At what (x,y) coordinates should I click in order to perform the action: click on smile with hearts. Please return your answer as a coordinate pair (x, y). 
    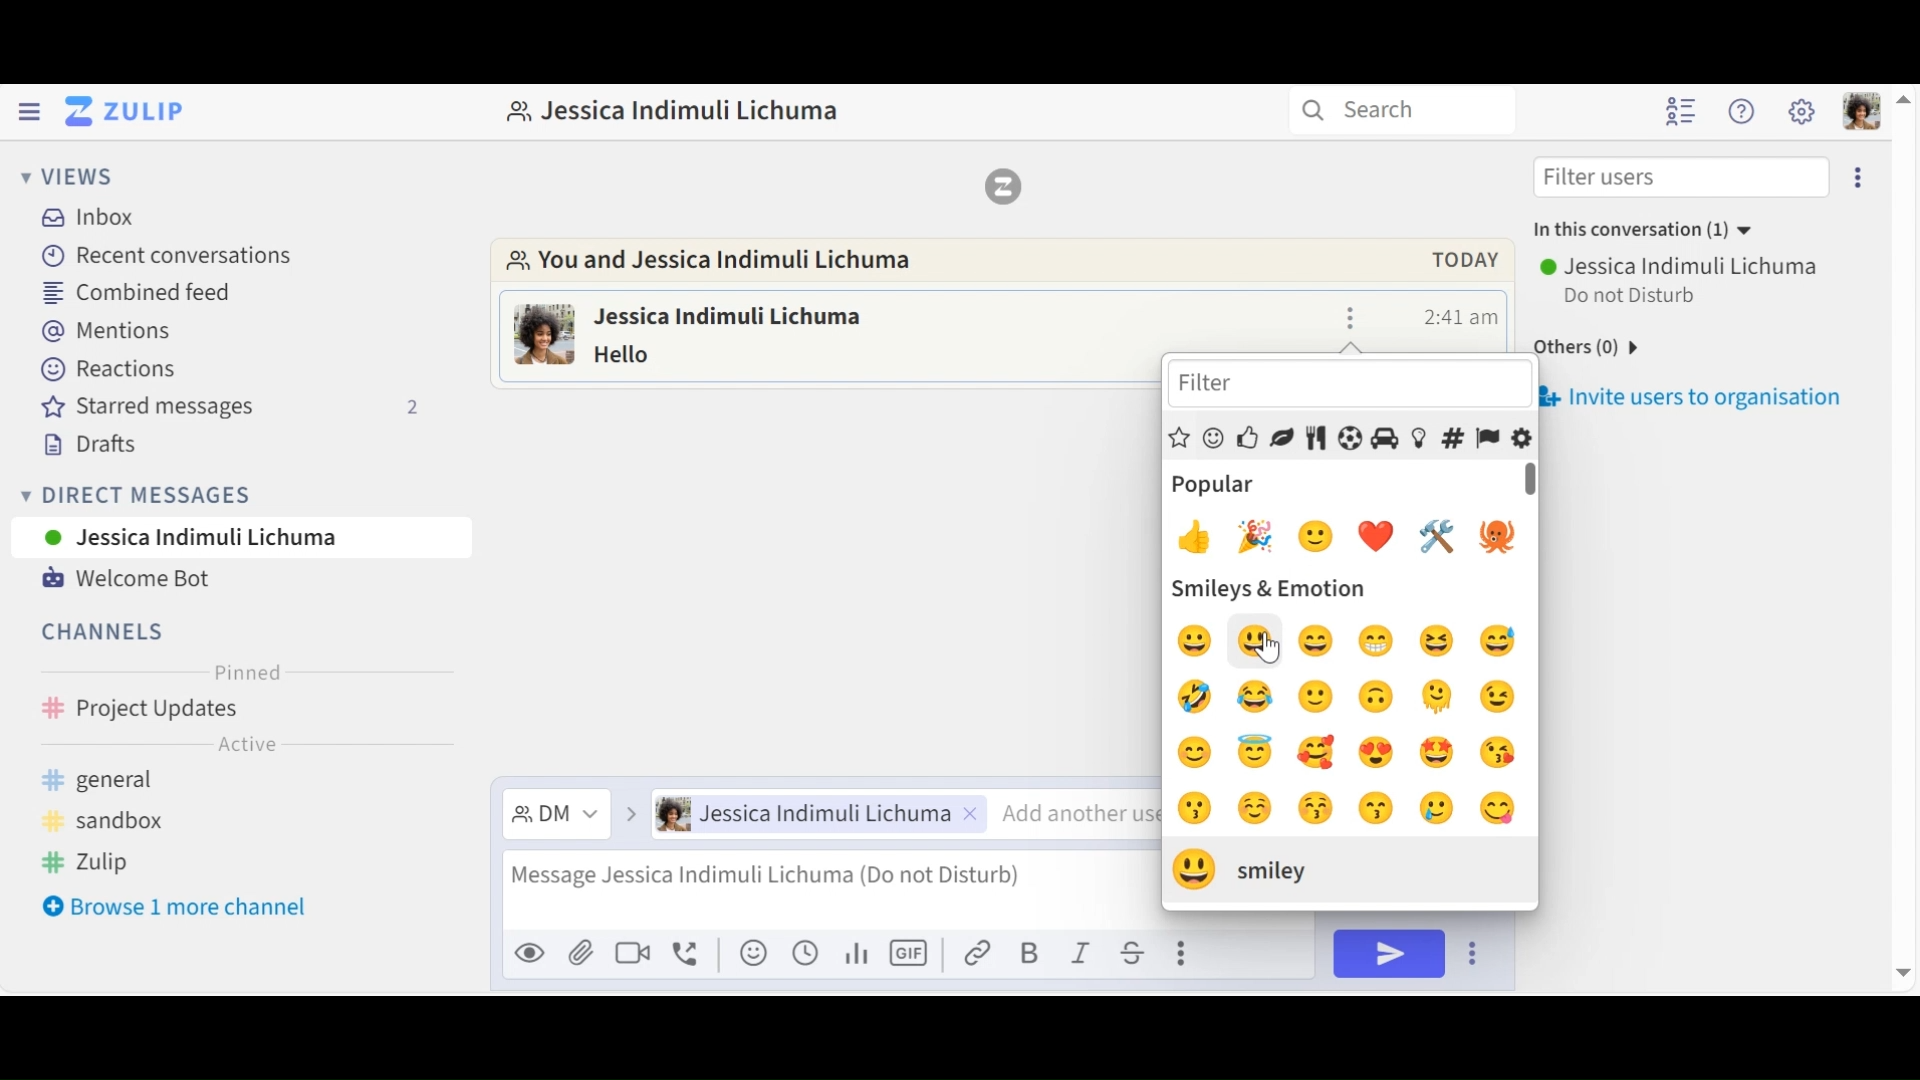
    Looking at the image, I should click on (1321, 751).